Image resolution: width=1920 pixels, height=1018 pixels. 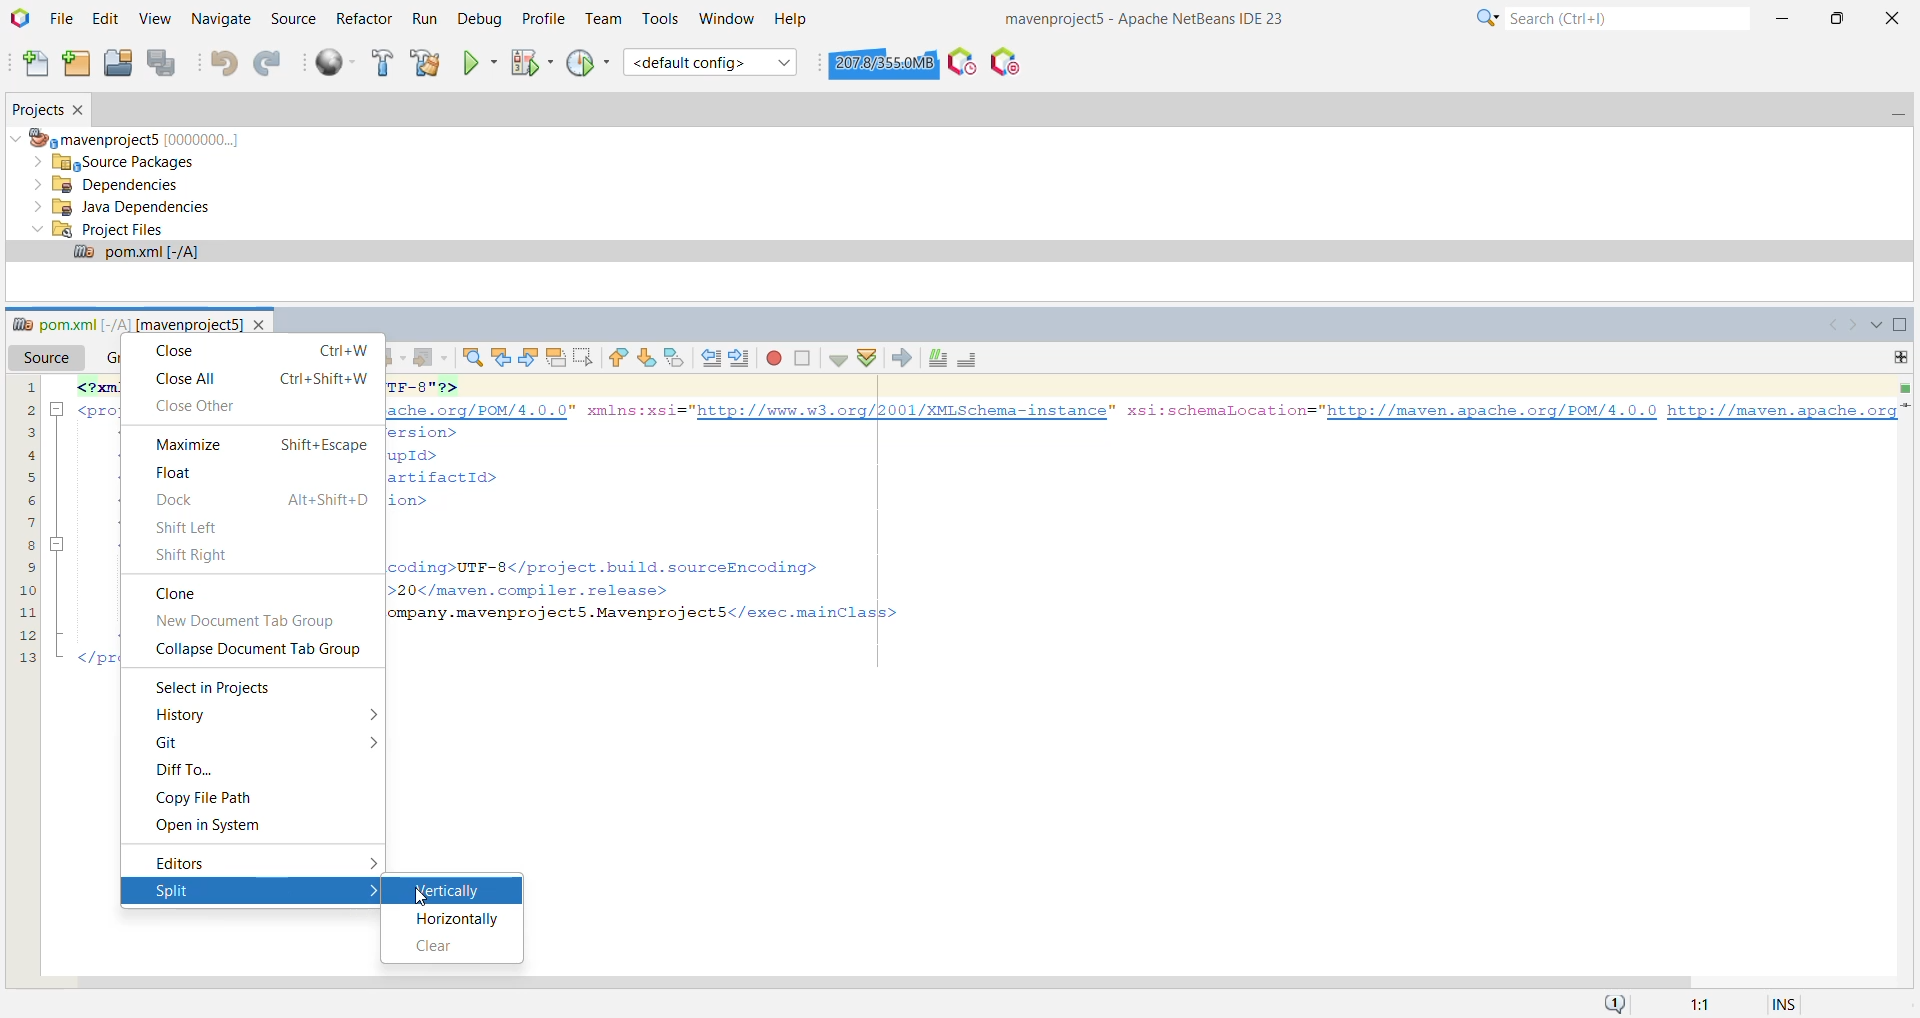 What do you see at coordinates (372, 744) in the screenshot?
I see `More options` at bounding box center [372, 744].